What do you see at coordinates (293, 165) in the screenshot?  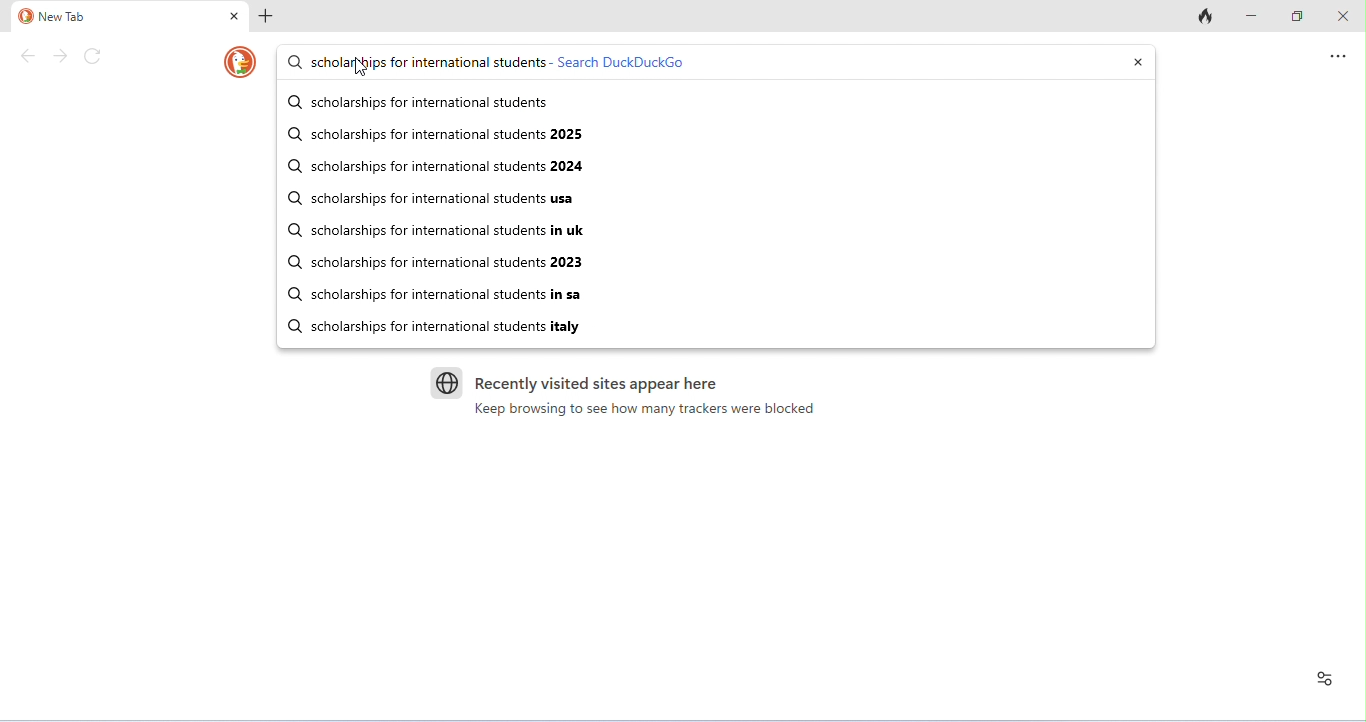 I see `search icon` at bounding box center [293, 165].